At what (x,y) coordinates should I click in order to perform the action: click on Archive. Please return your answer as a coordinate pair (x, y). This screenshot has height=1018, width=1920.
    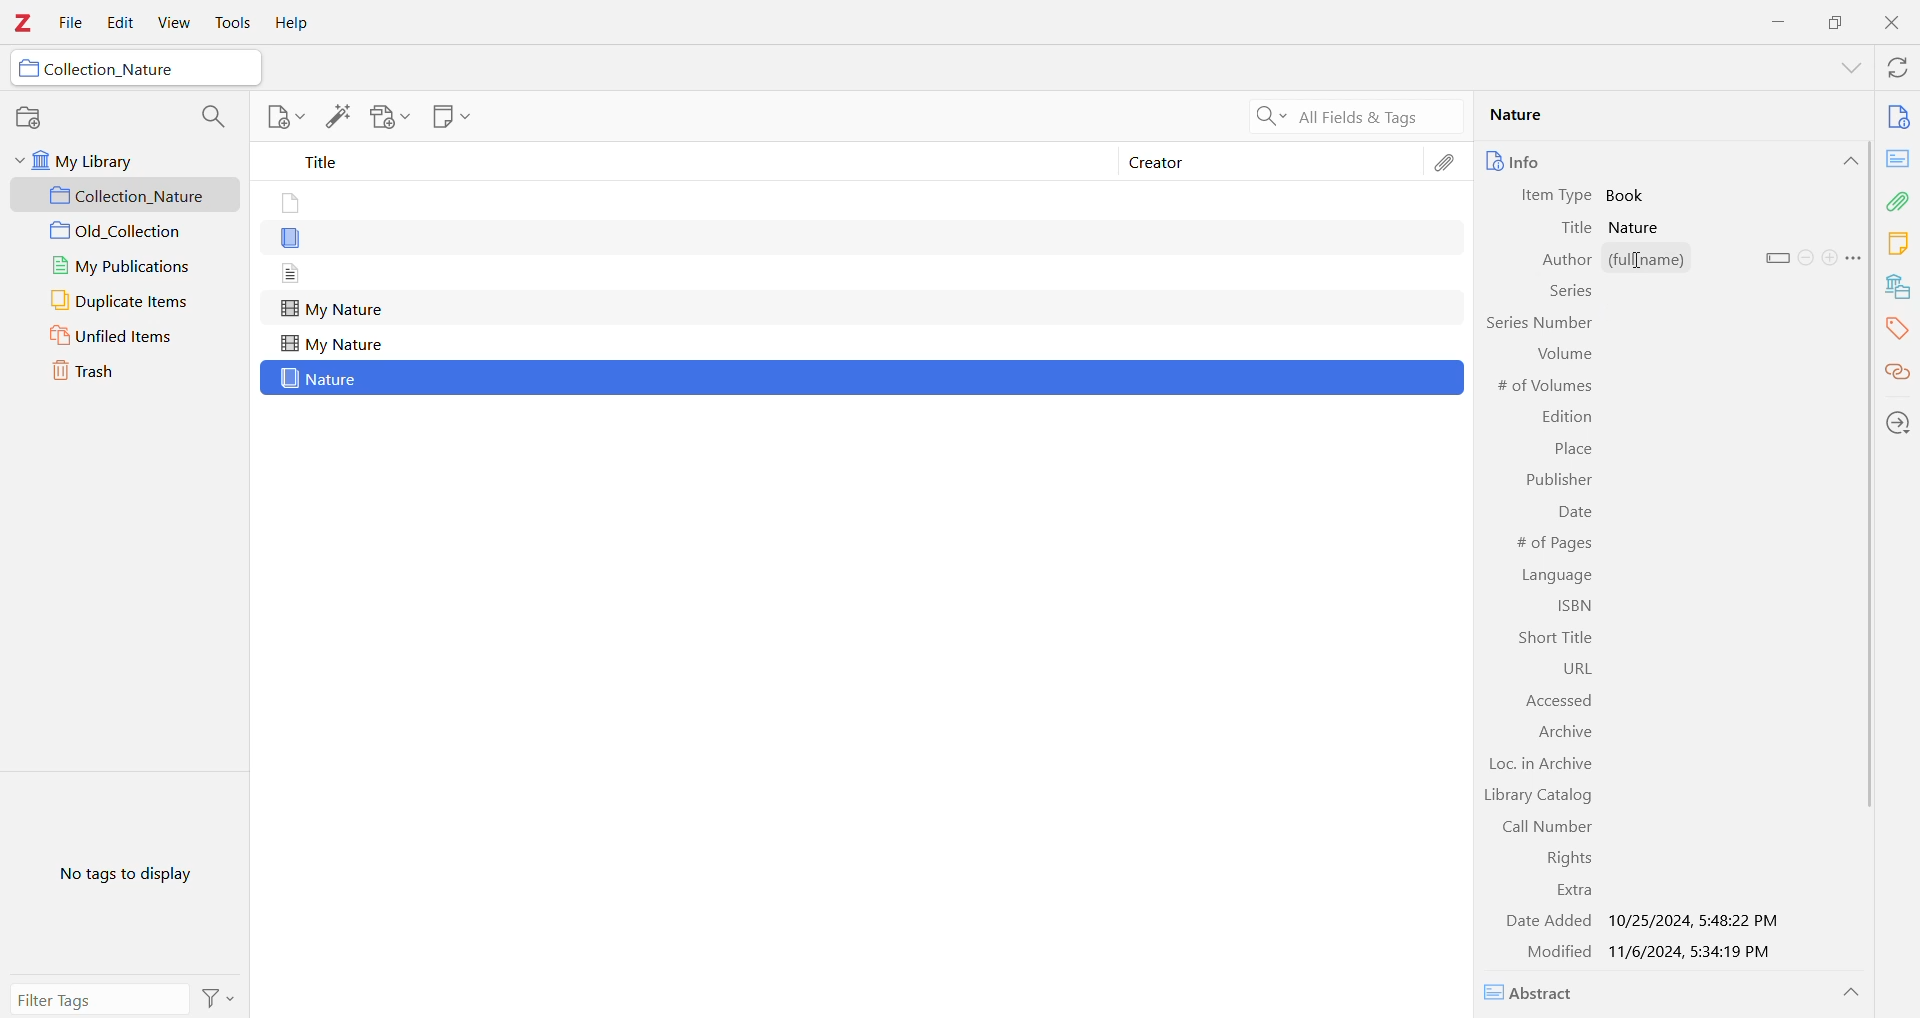
    Looking at the image, I should click on (1566, 733).